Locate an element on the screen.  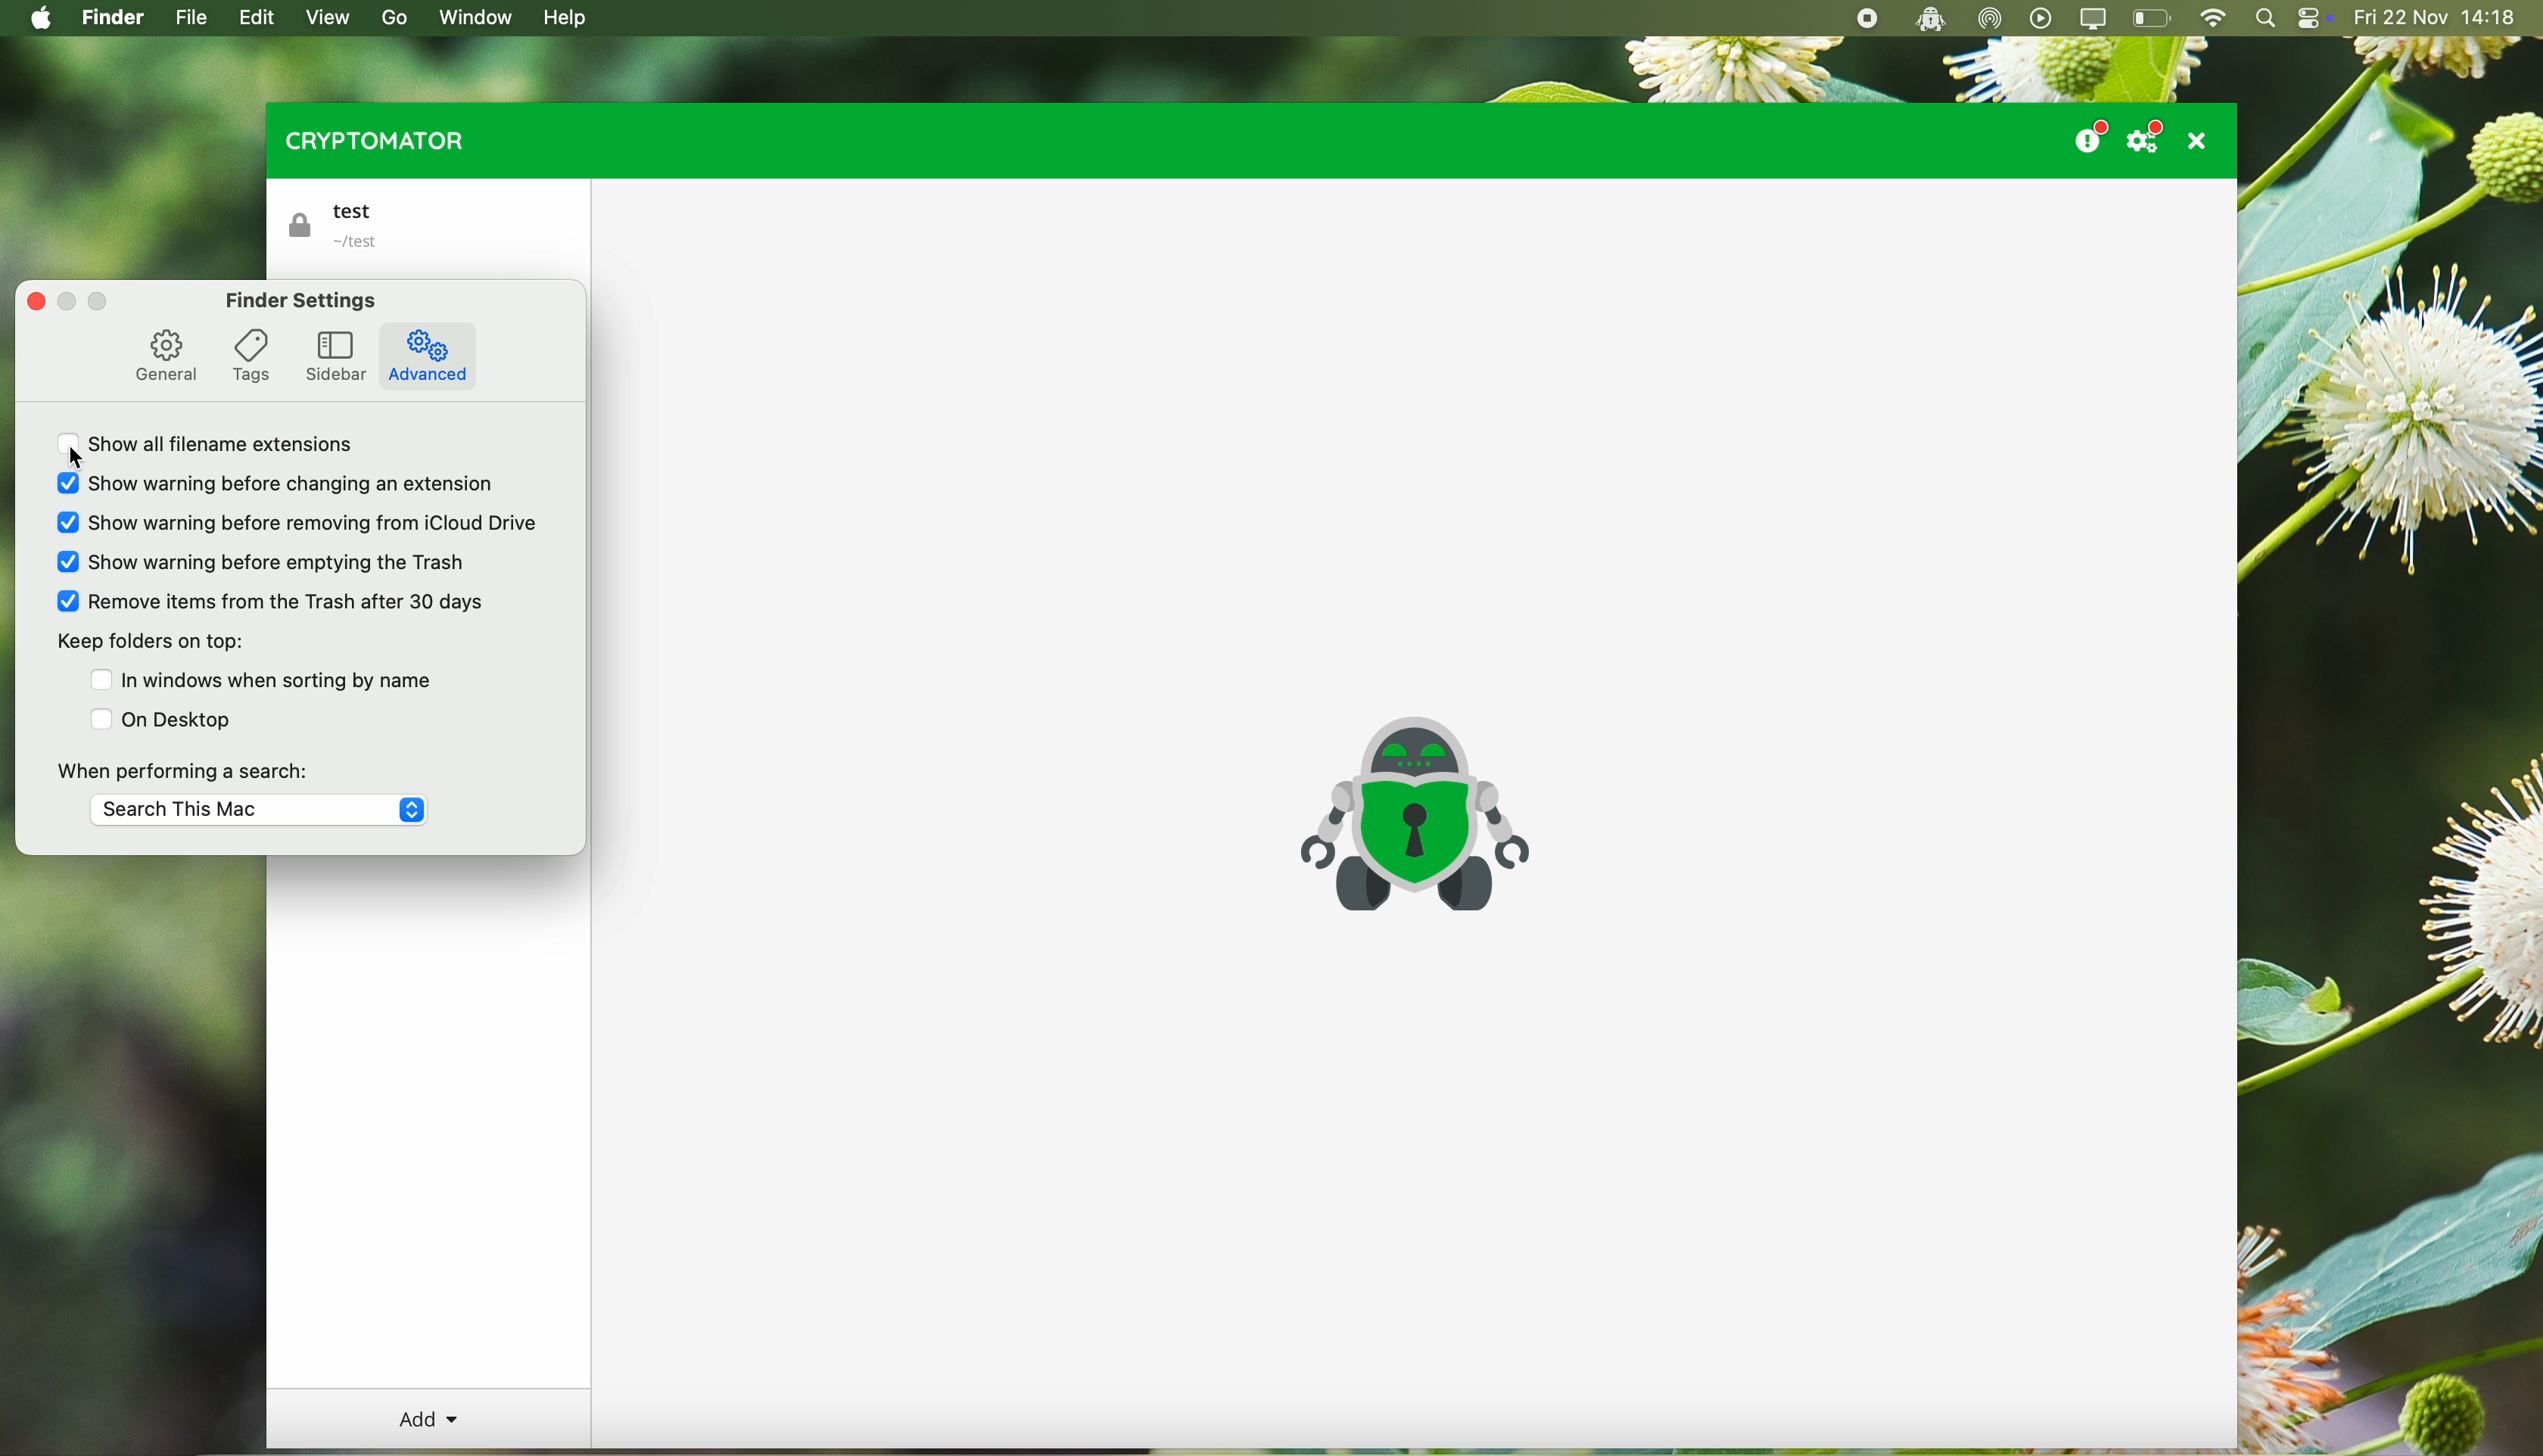
cryptomator open is located at coordinates (1926, 19).